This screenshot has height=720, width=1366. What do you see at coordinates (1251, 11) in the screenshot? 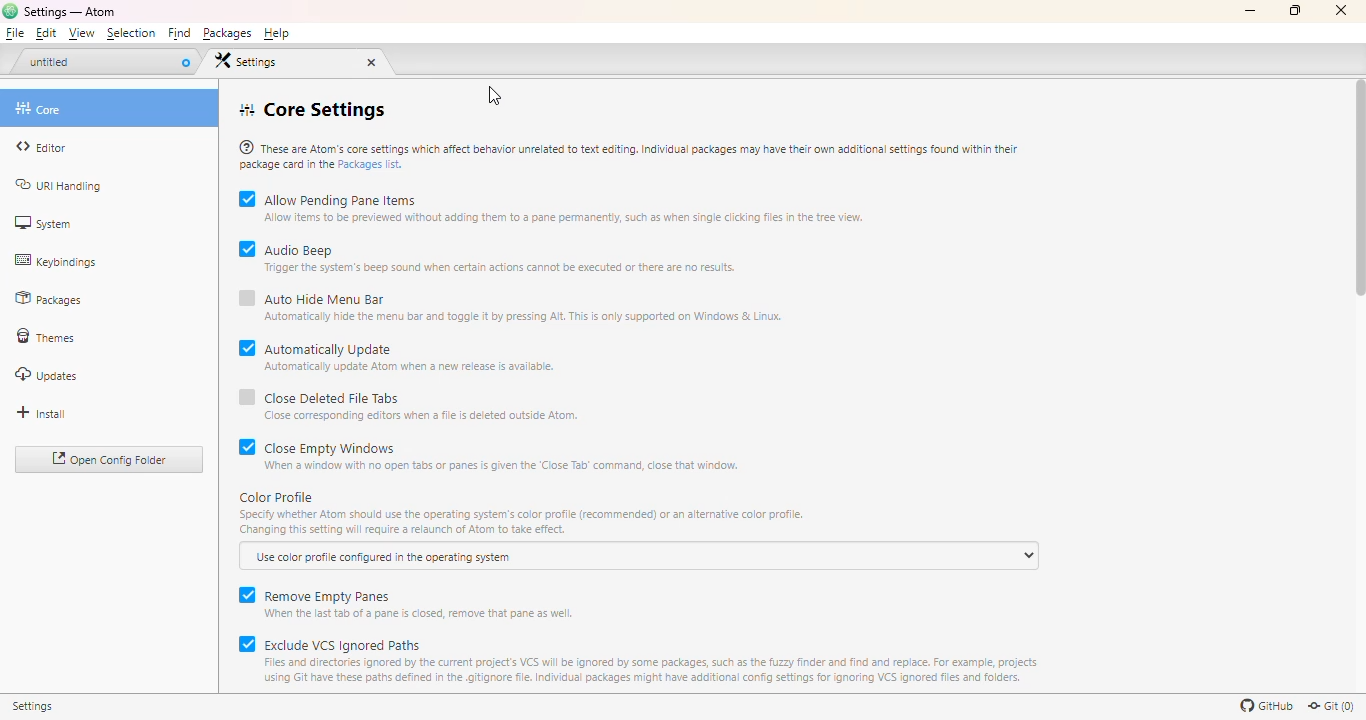
I see `minimize` at bounding box center [1251, 11].